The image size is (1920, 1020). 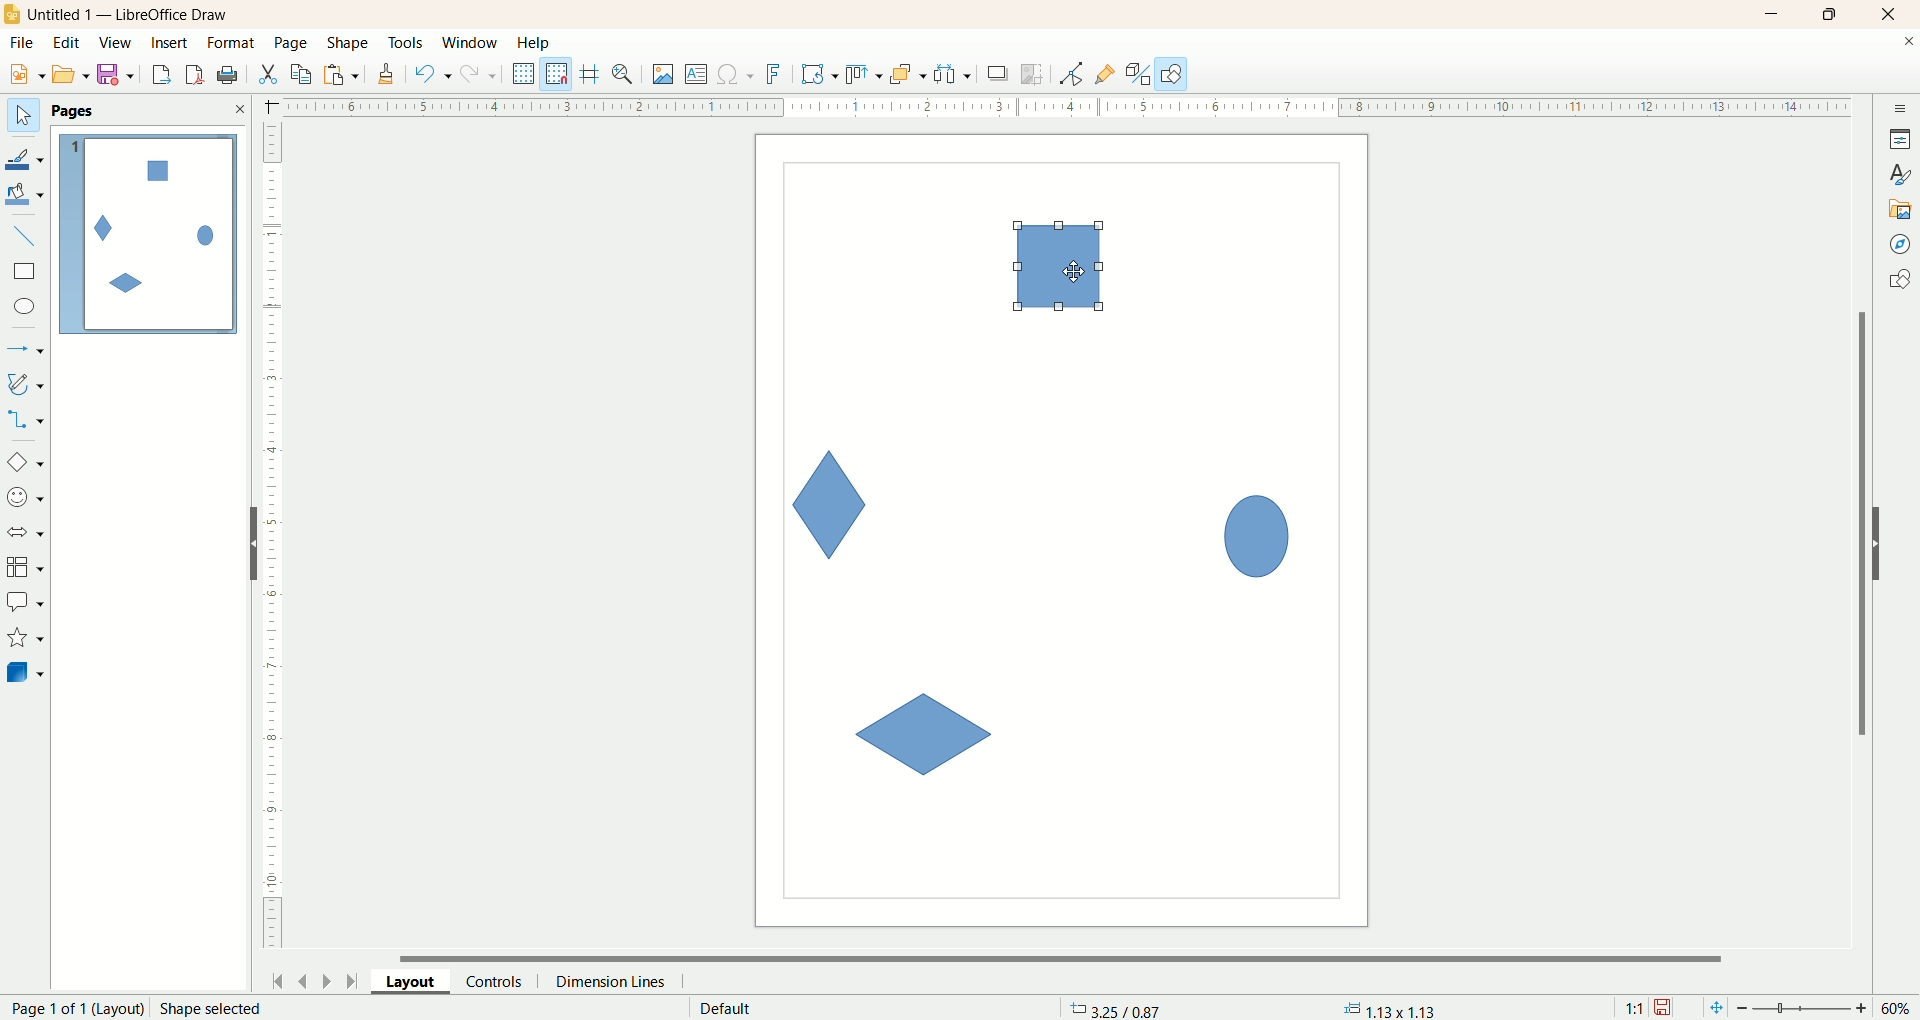 What do you see at coordinates (27, 272) in the screenshot?
I see `rectangle` at bounding box center [27, 272].